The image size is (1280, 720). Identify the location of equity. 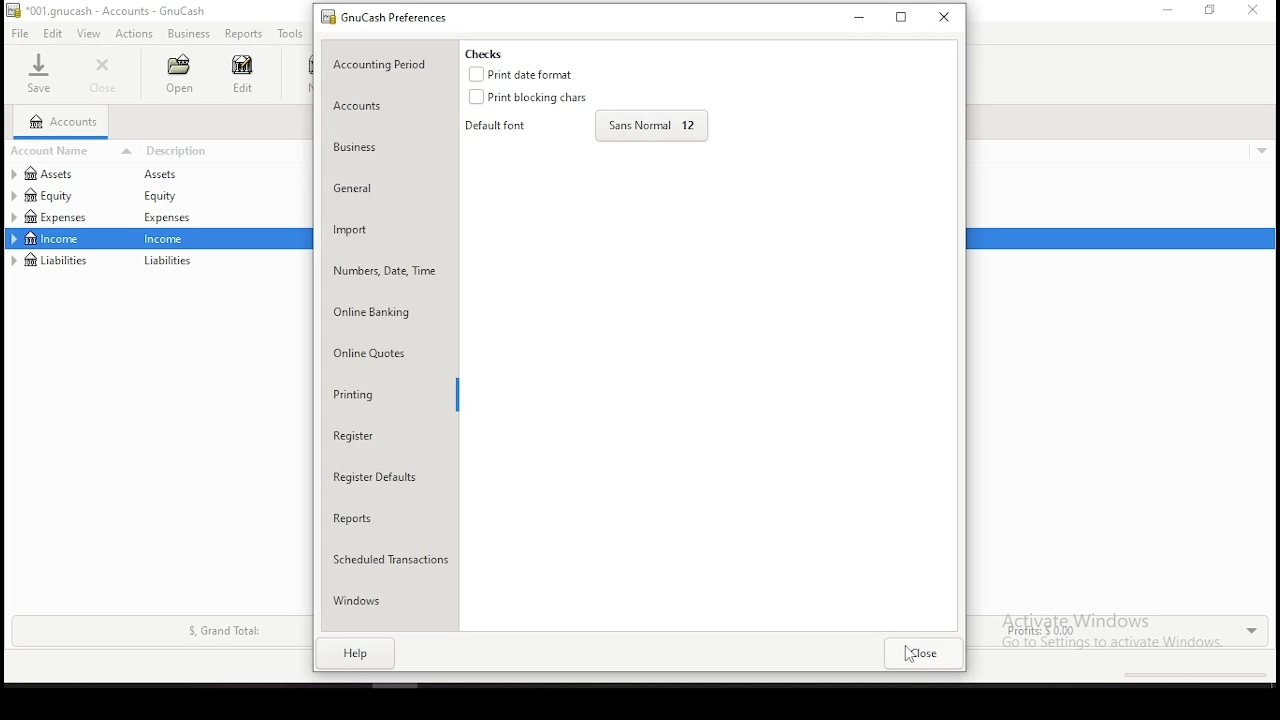
(49, 195).